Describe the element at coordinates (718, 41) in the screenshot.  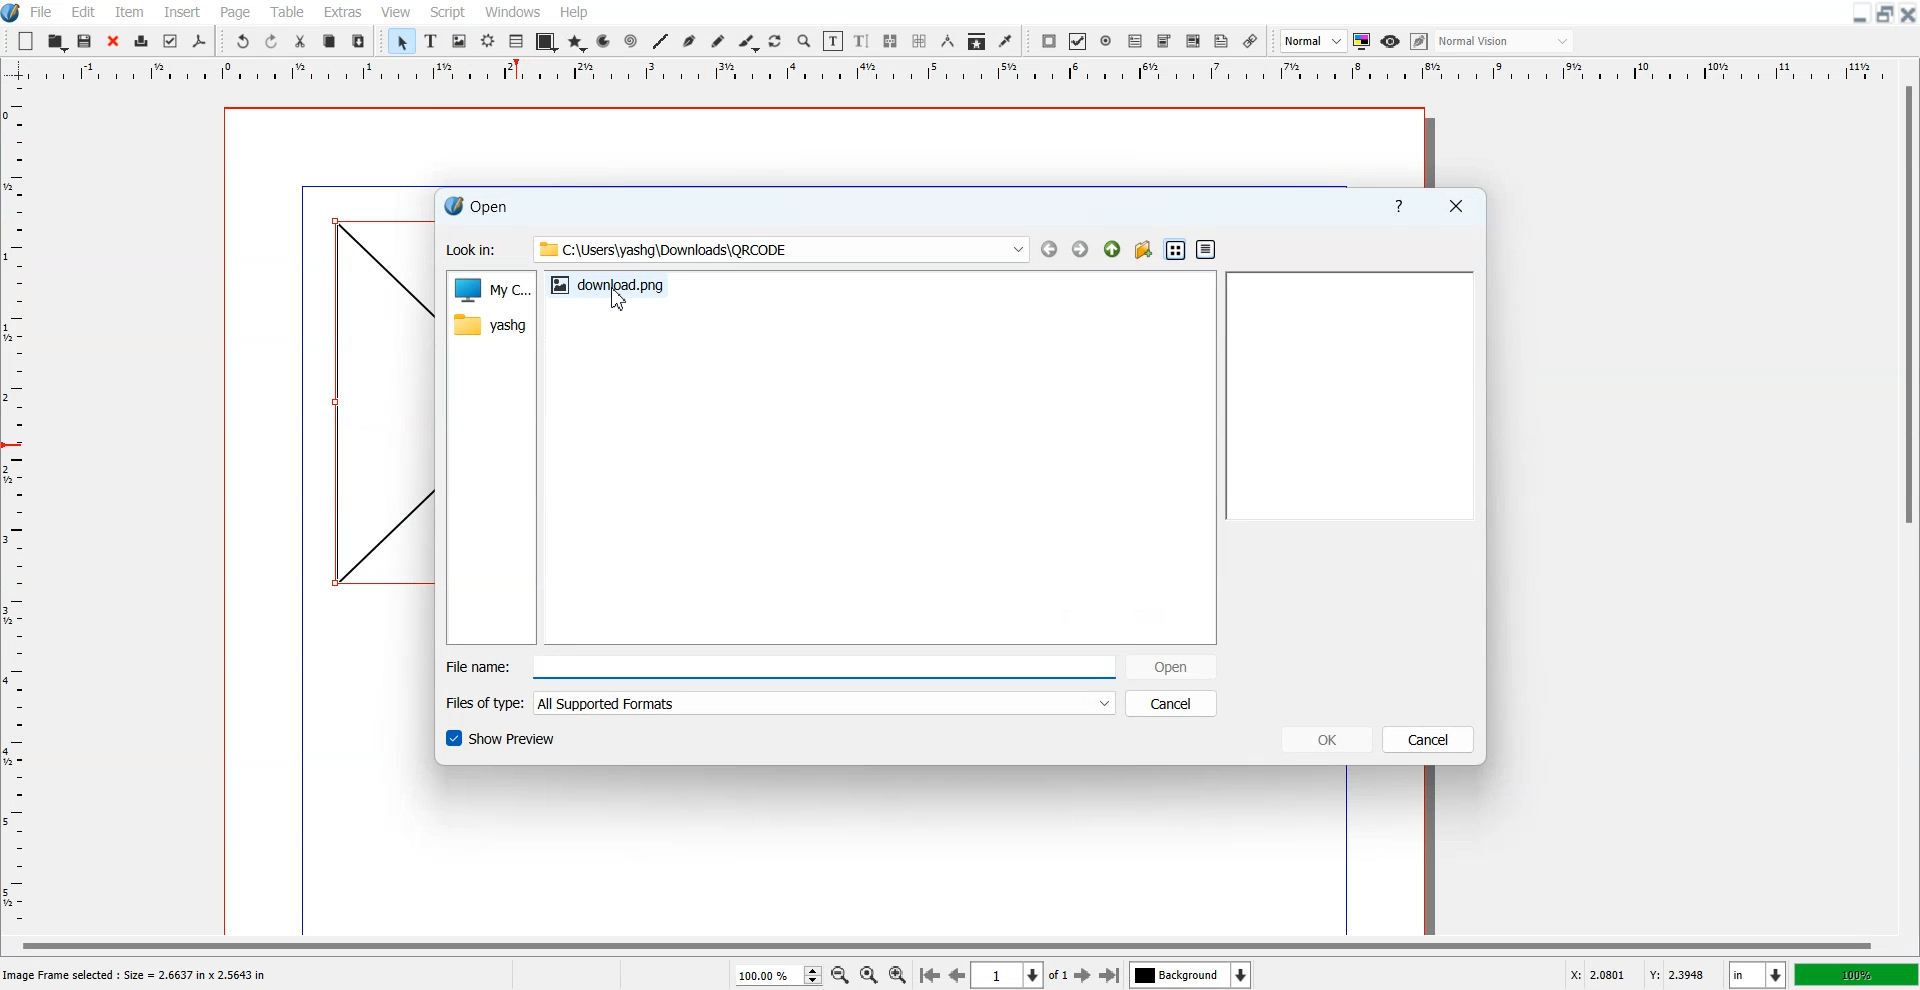
I see `Freehand Line` at that location.